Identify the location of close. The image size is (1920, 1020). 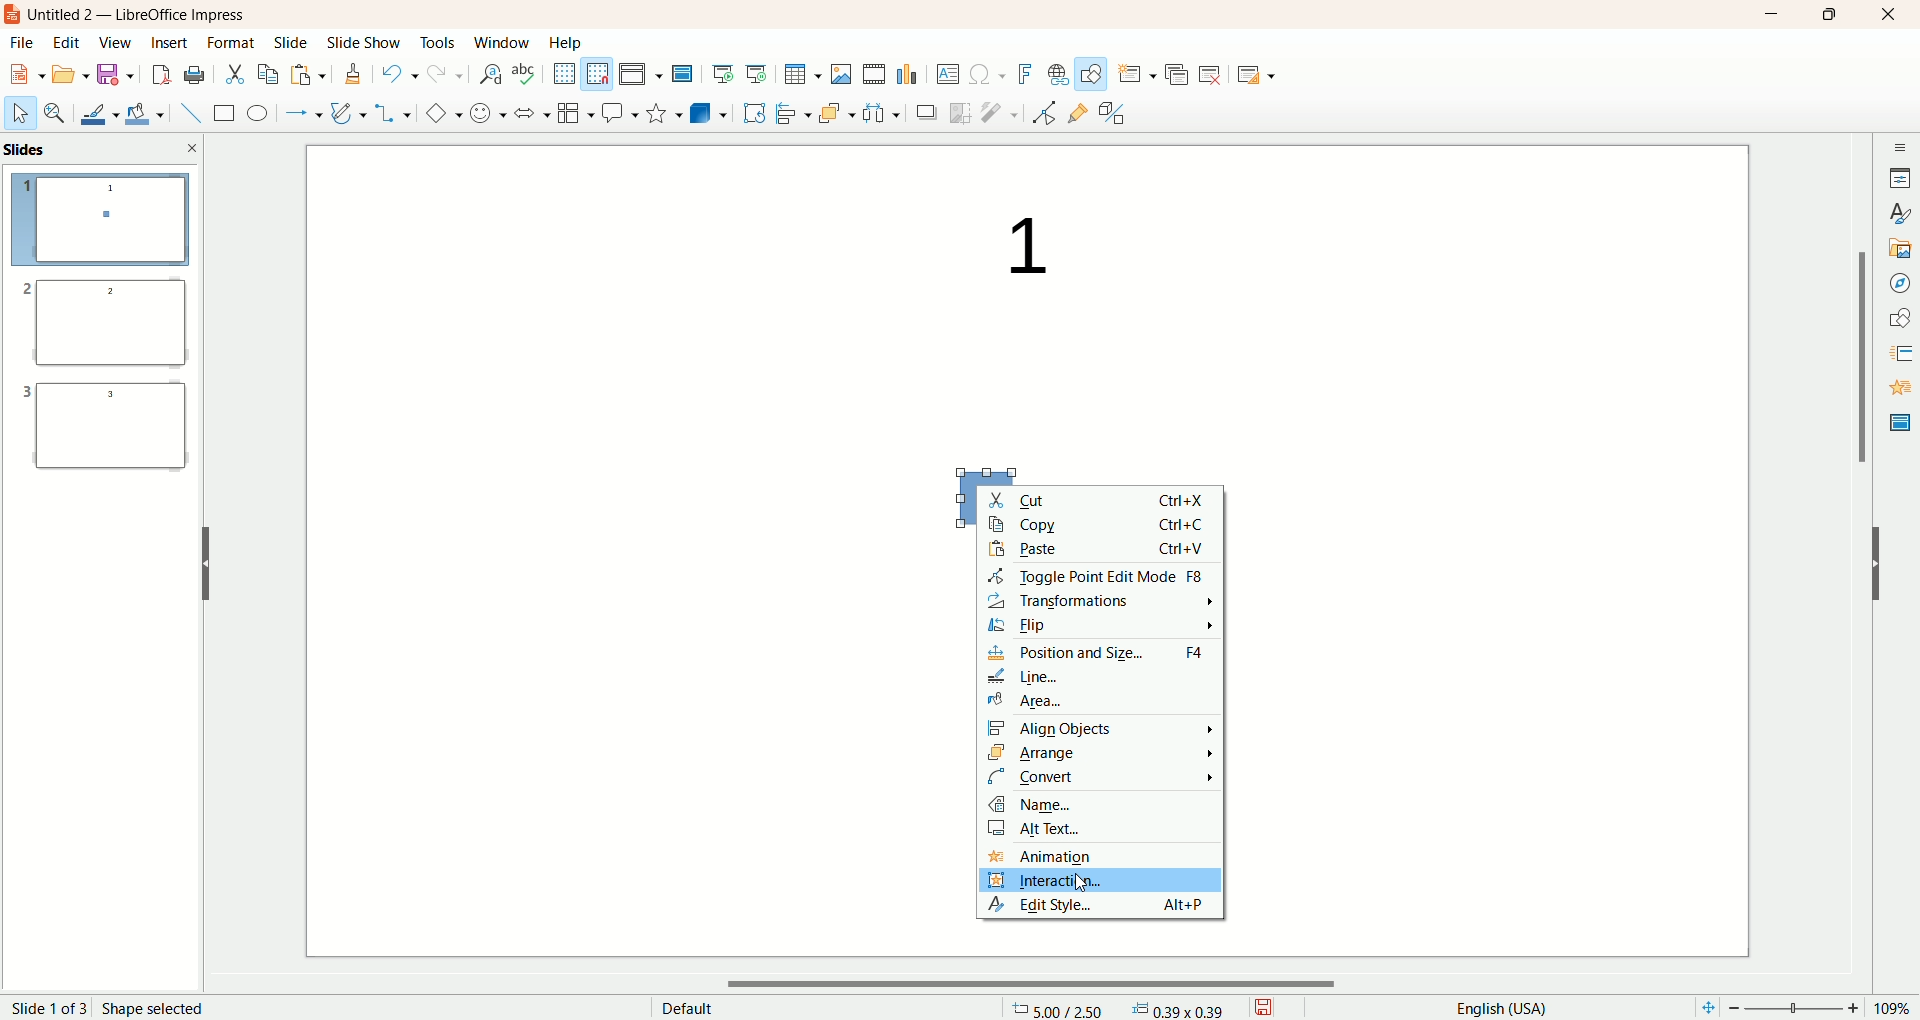
(1889, 16).